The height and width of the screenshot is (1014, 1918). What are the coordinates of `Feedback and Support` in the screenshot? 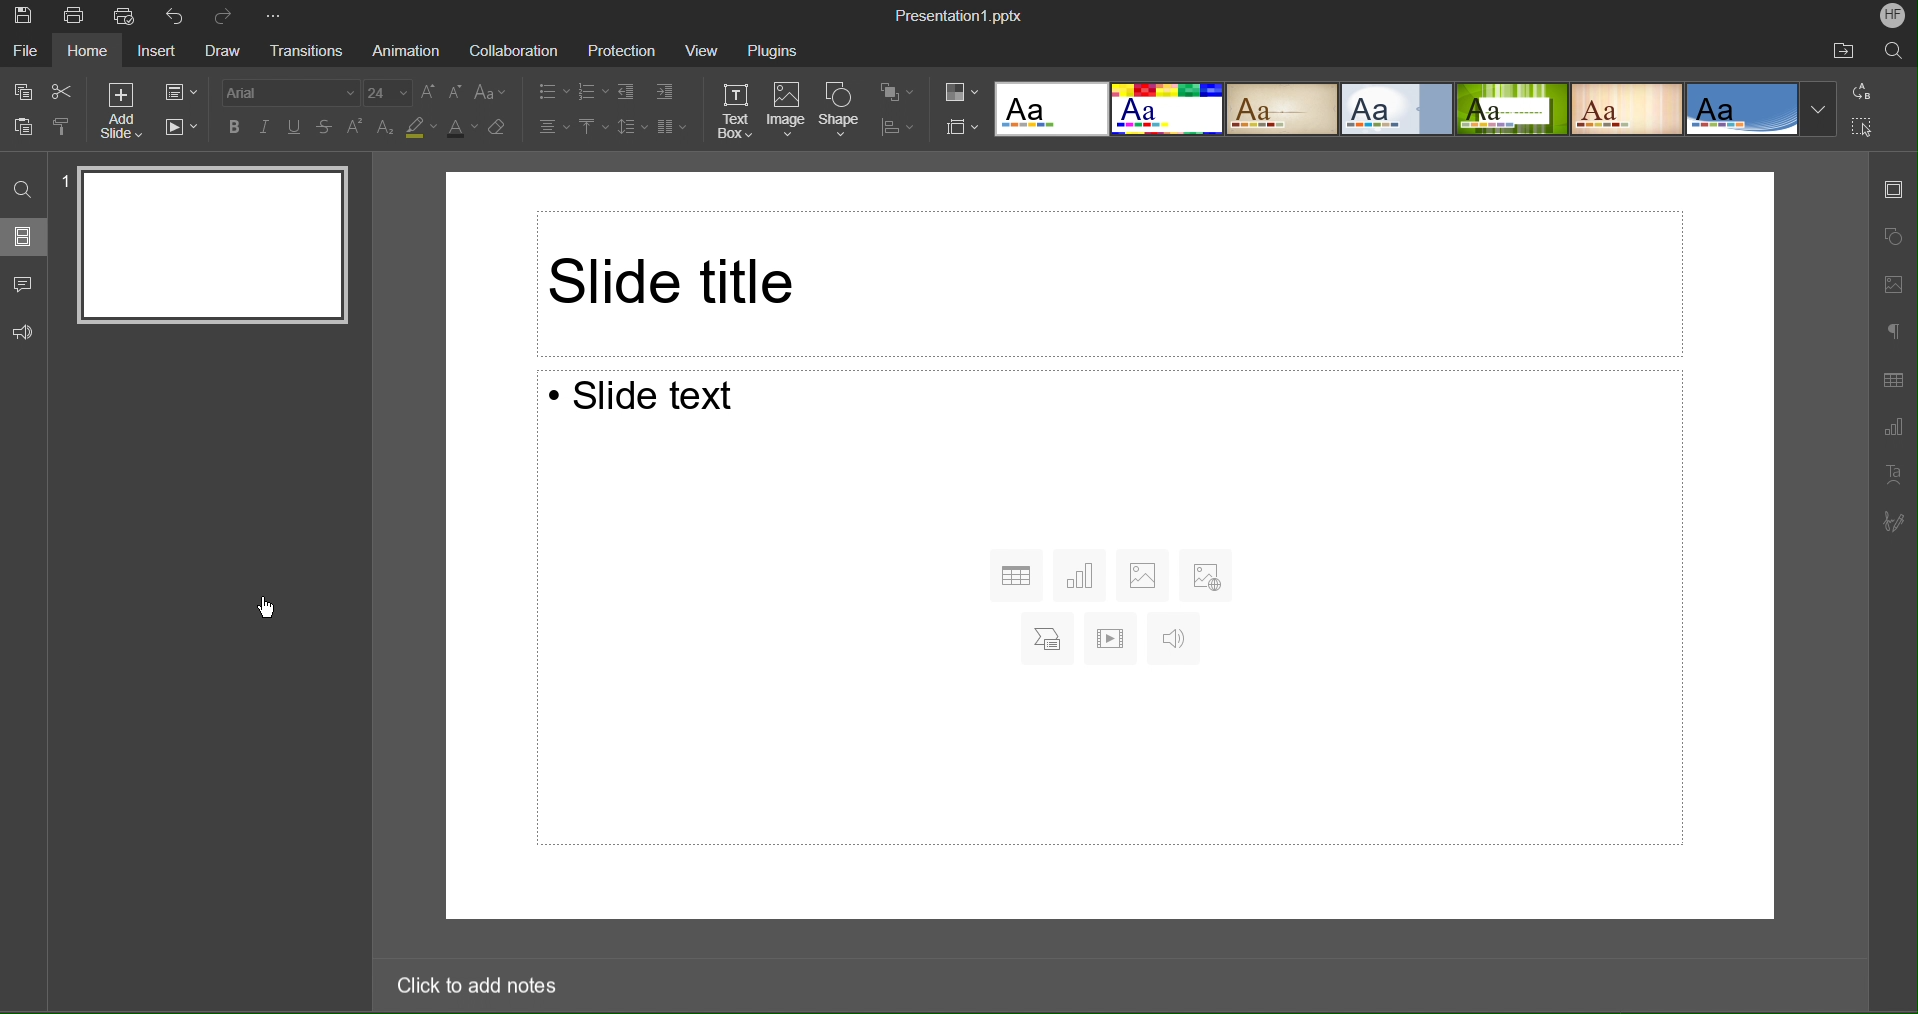 It's located at (23, 334).